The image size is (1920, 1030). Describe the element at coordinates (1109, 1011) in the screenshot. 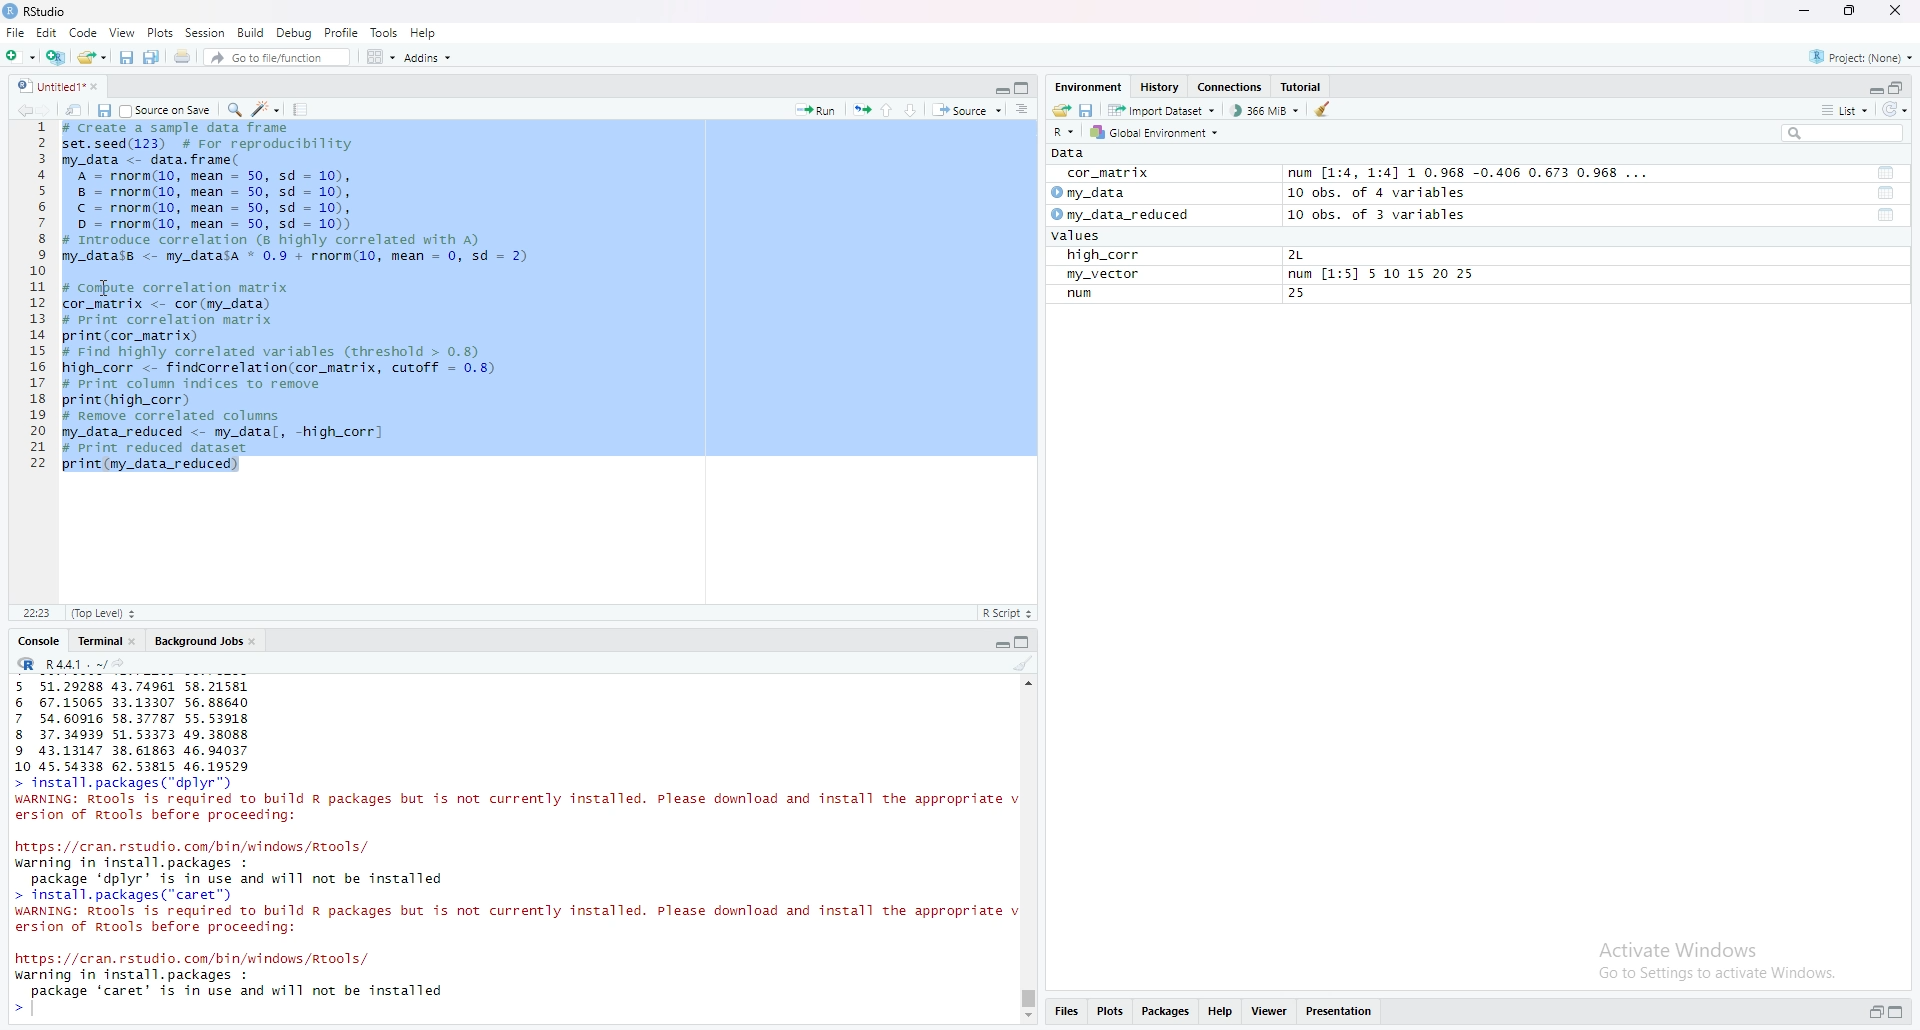

I see `Plots` at that location.